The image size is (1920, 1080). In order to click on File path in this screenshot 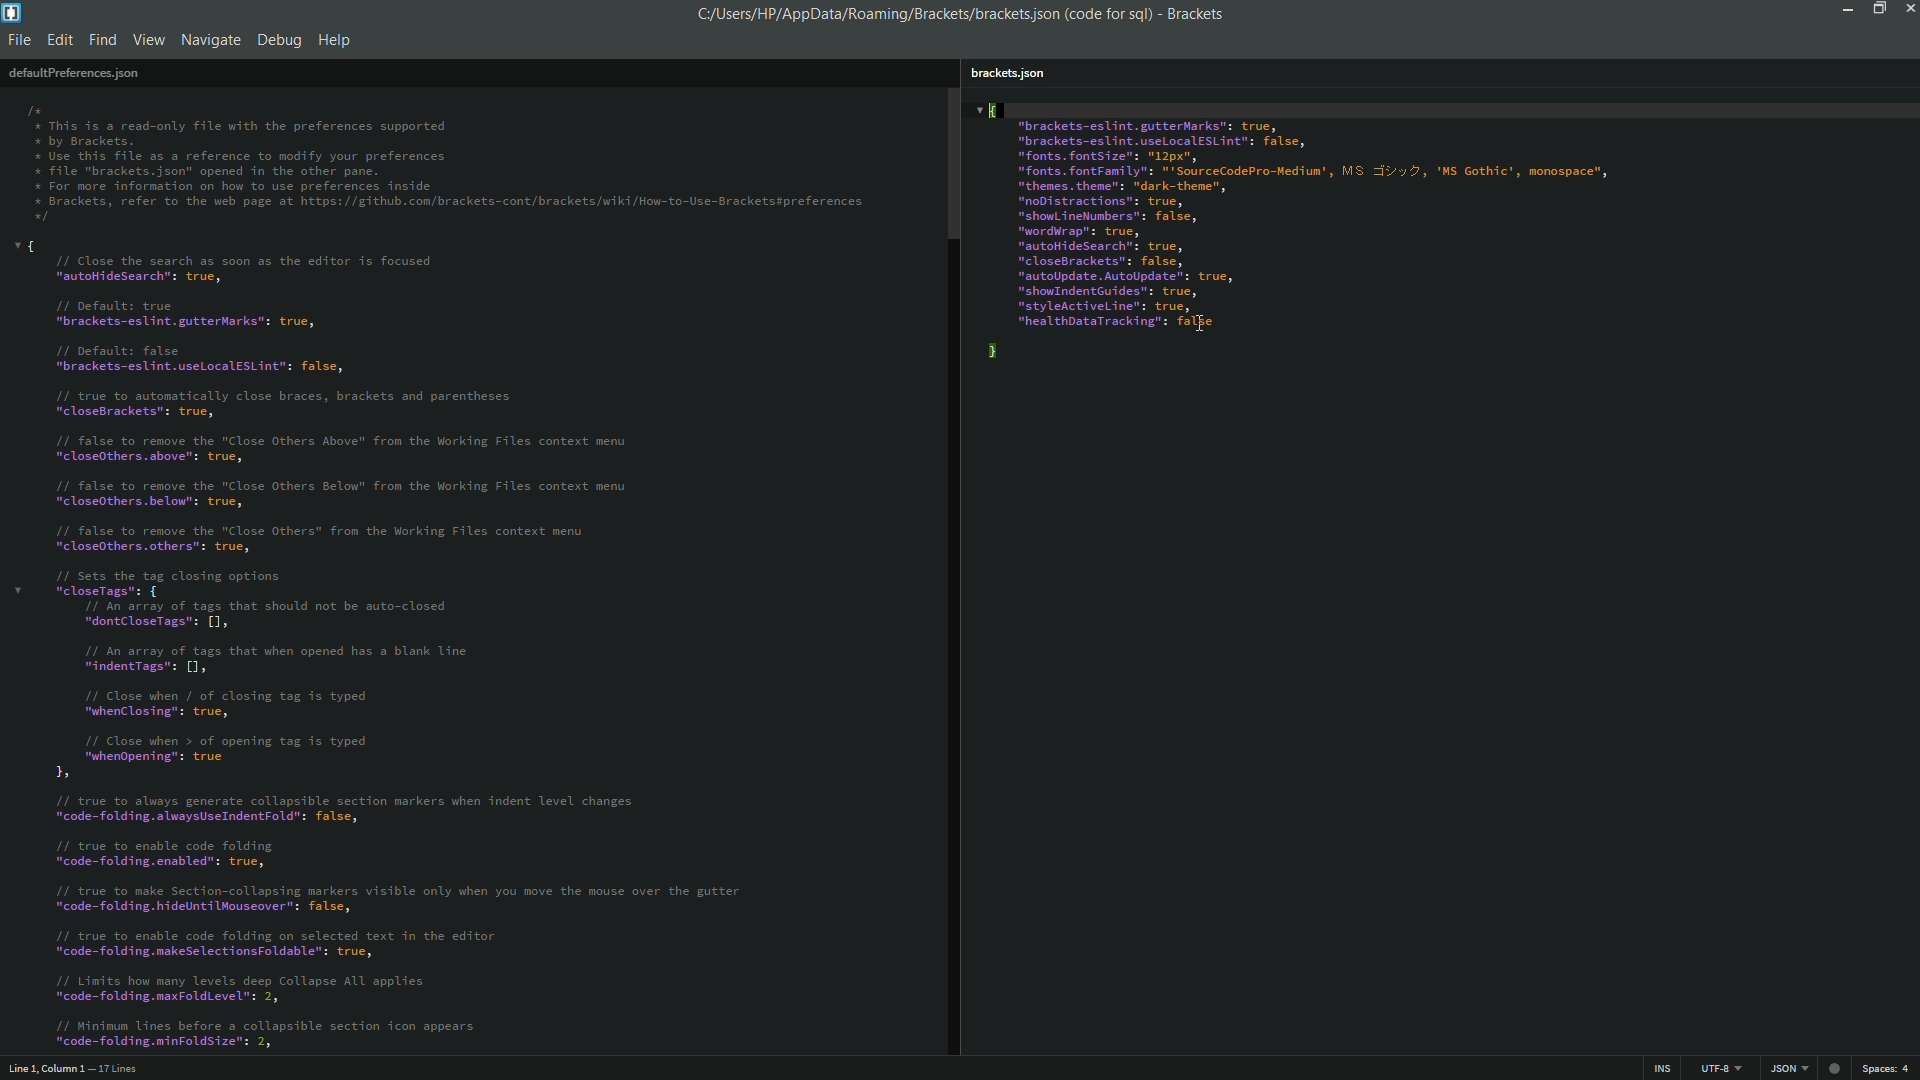, I will do `click(919, 13)`.